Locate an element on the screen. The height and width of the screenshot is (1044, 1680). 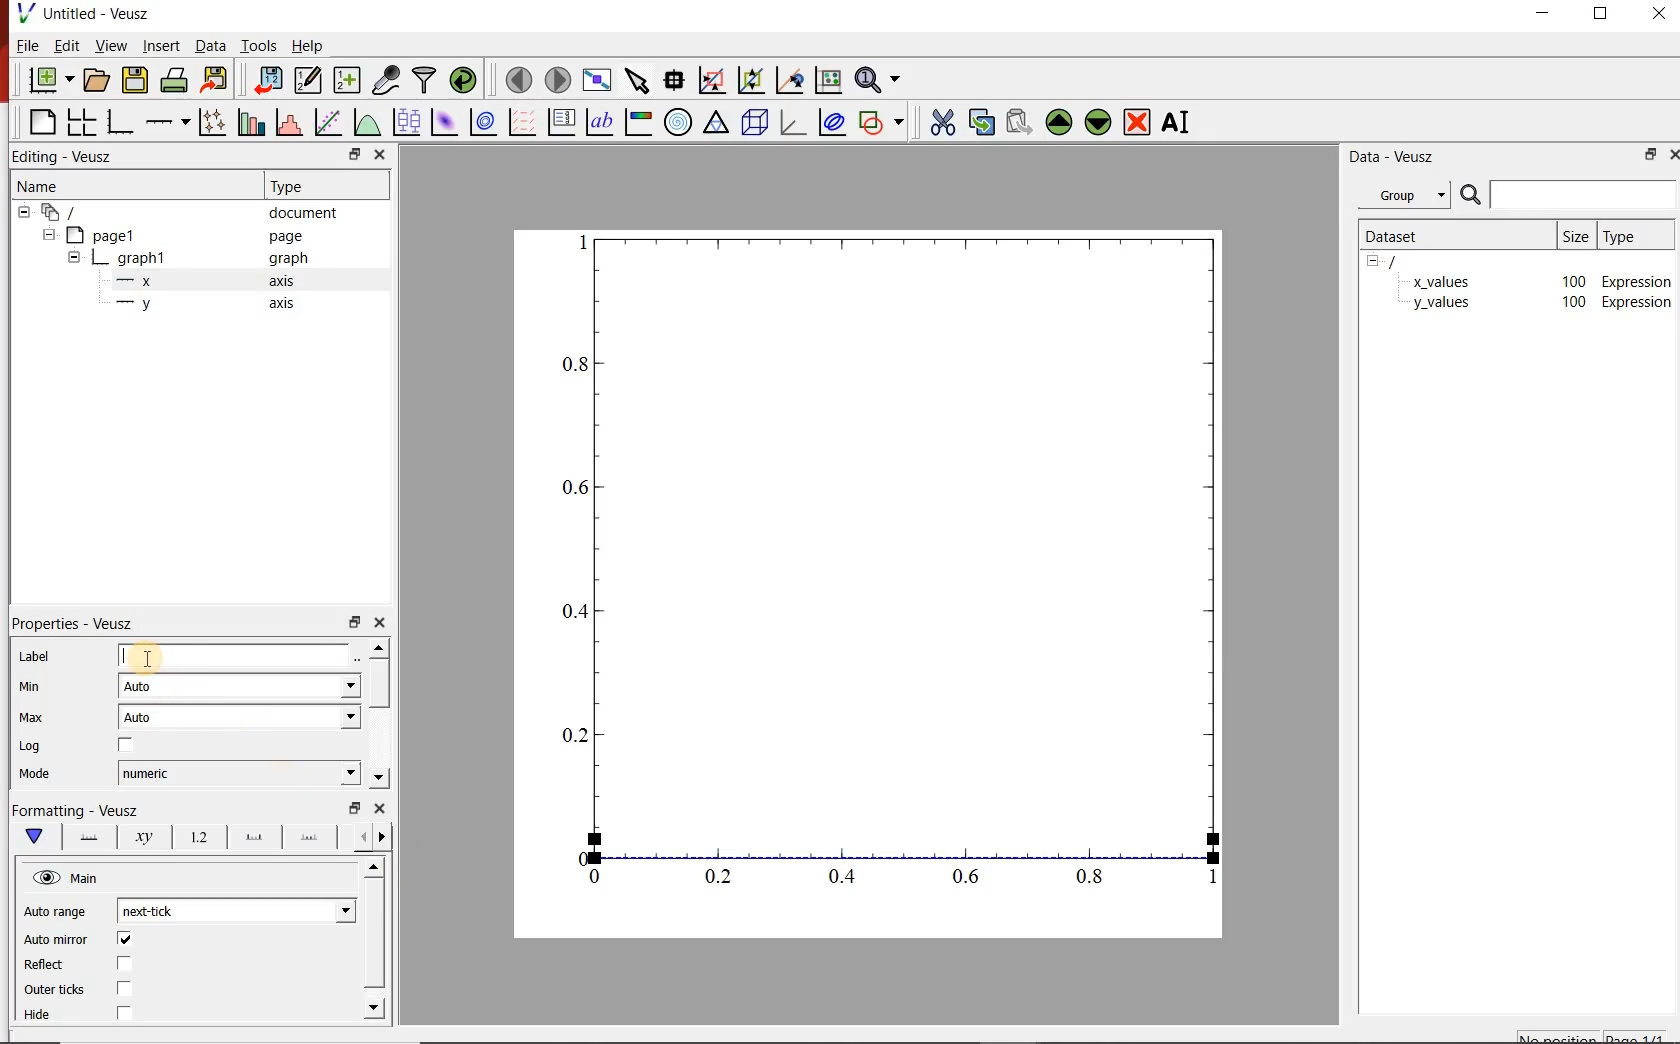
export to graphics format is located at coordinates (216, 79).